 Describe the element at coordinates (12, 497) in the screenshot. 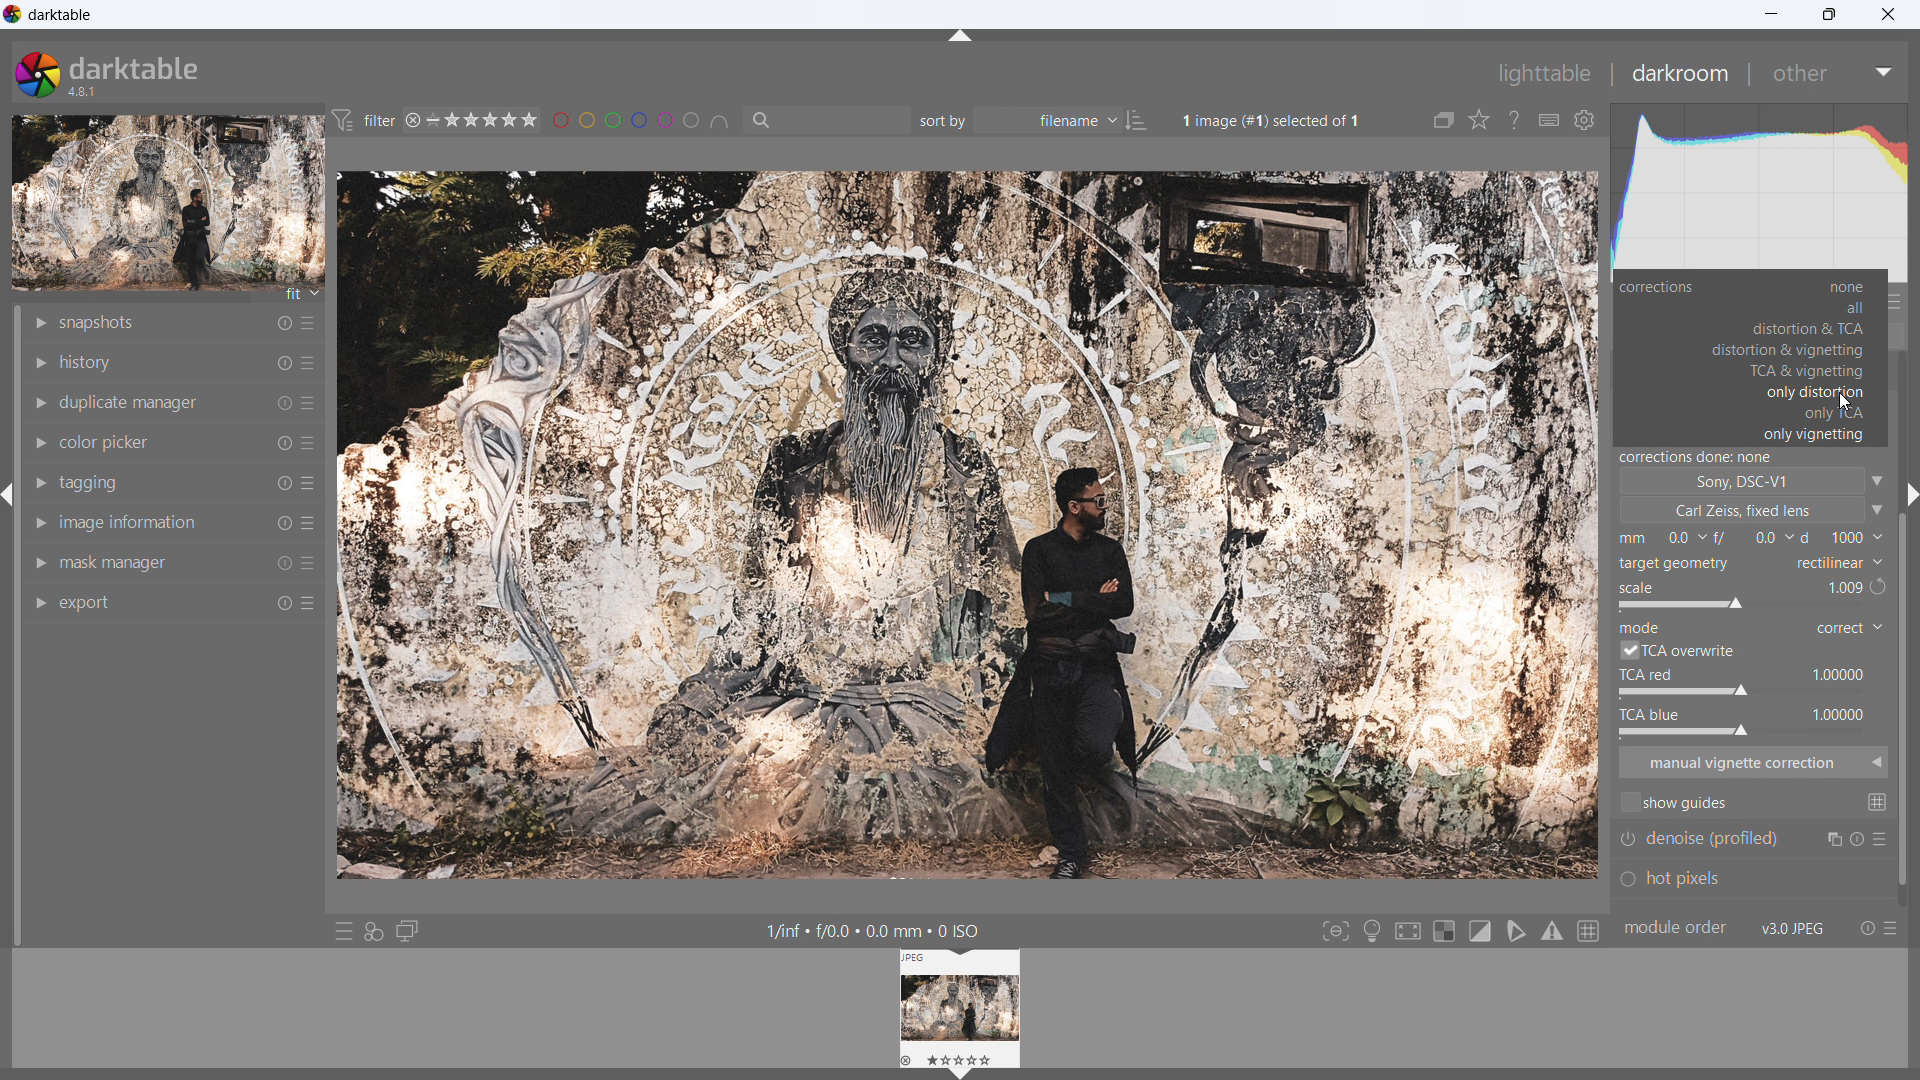

I see `hide panel` at that location.